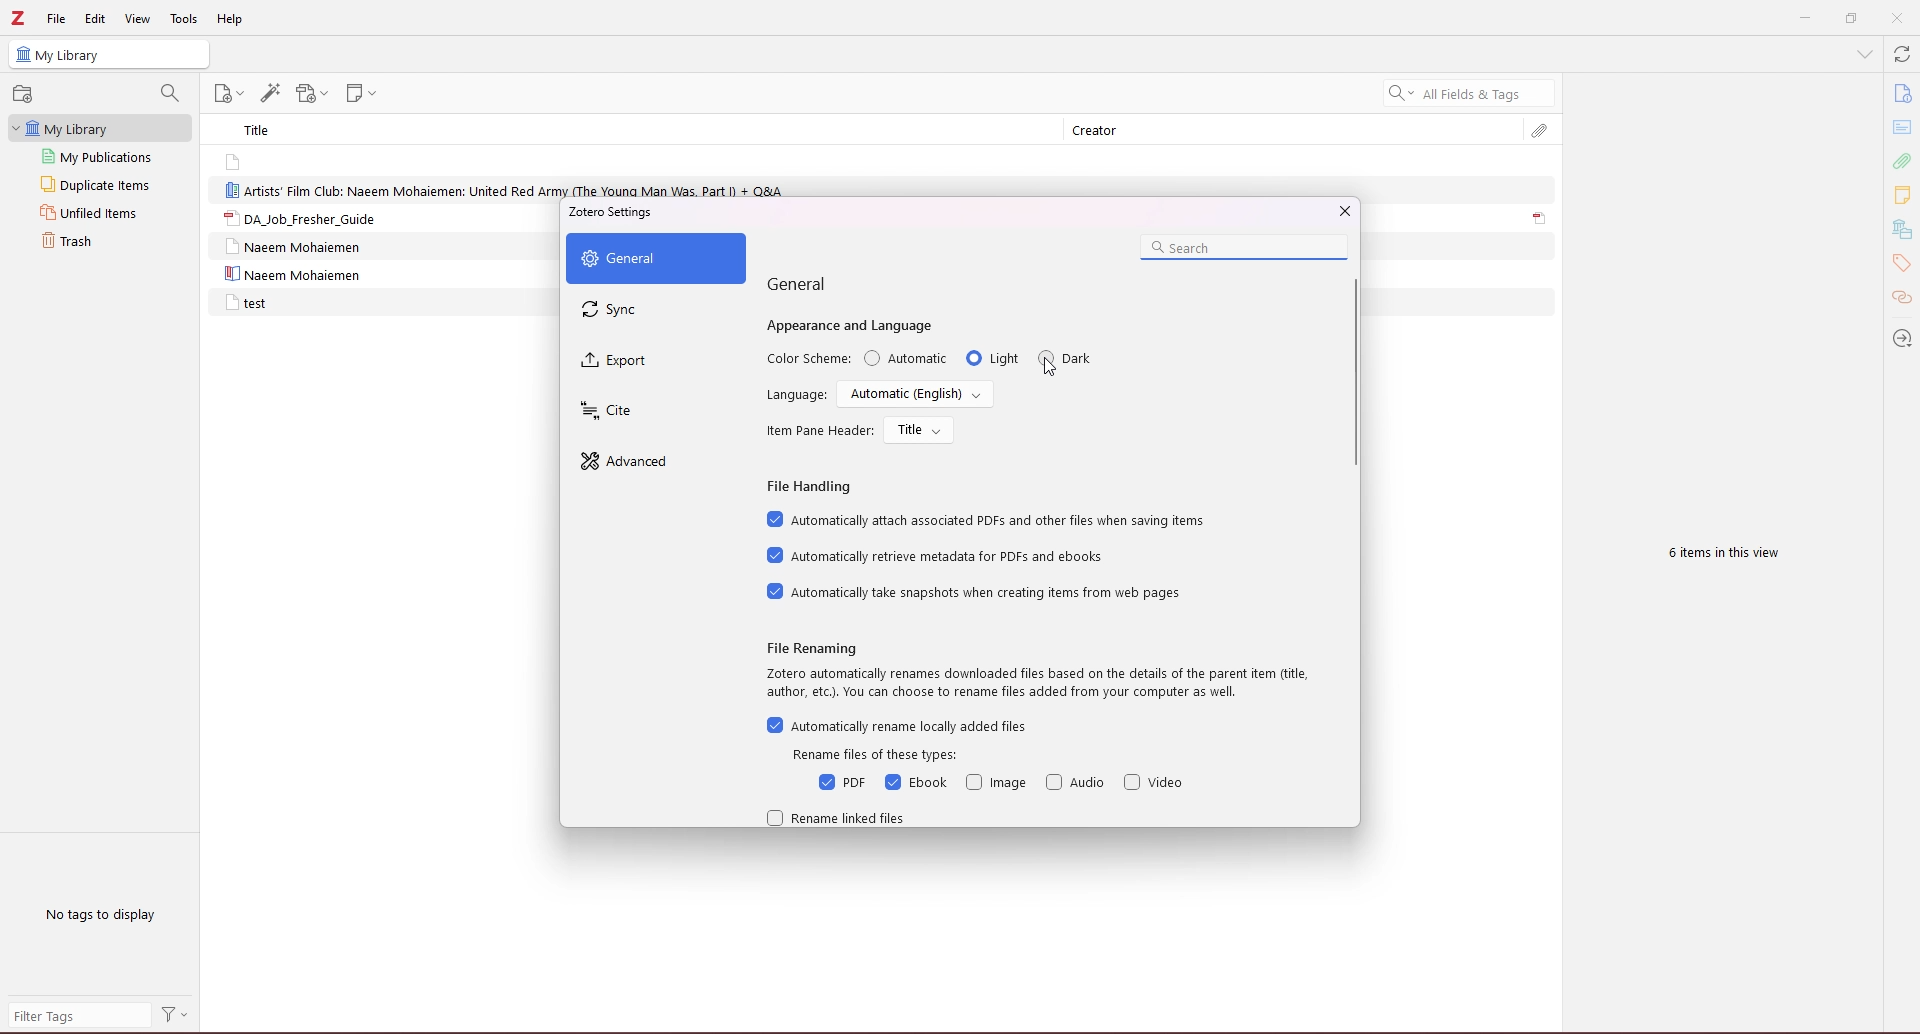 This screenshot has width=1920, height=1034. What do you see at coordinates (271, 93) in the screenshot?
I see `add items by identifier` at bounding box center [271, 93].